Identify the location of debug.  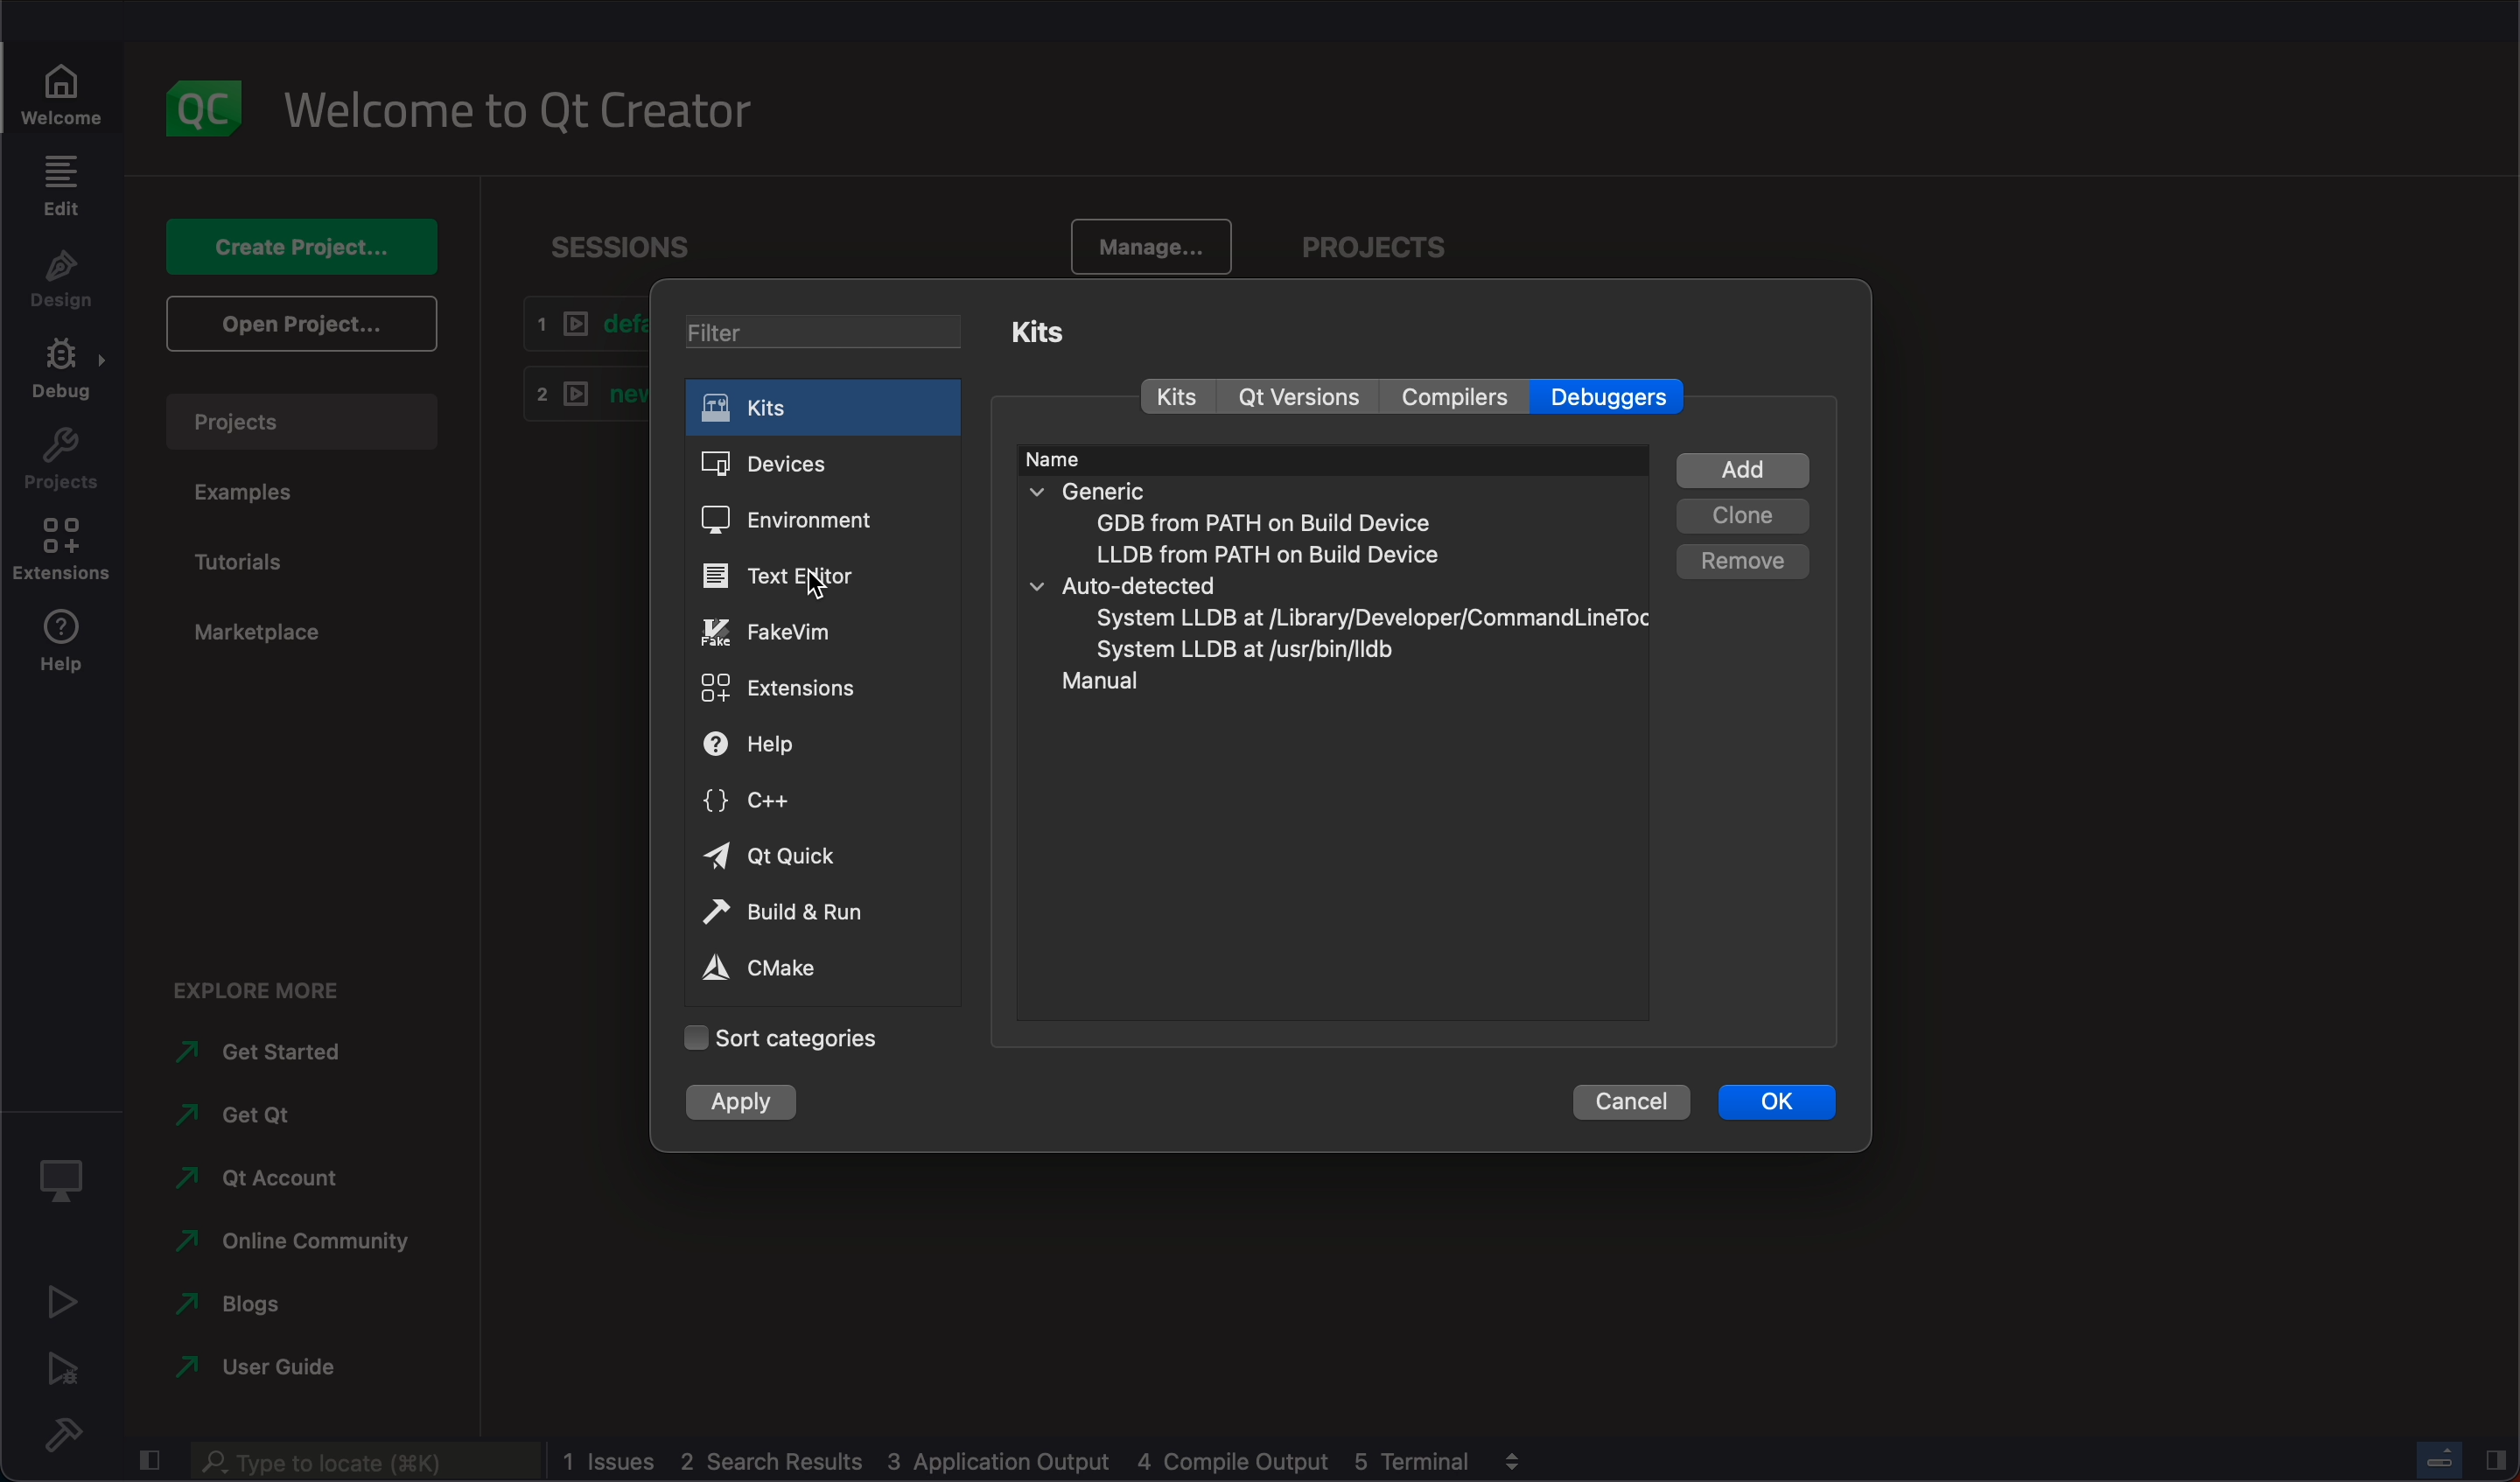
(65, 1182).